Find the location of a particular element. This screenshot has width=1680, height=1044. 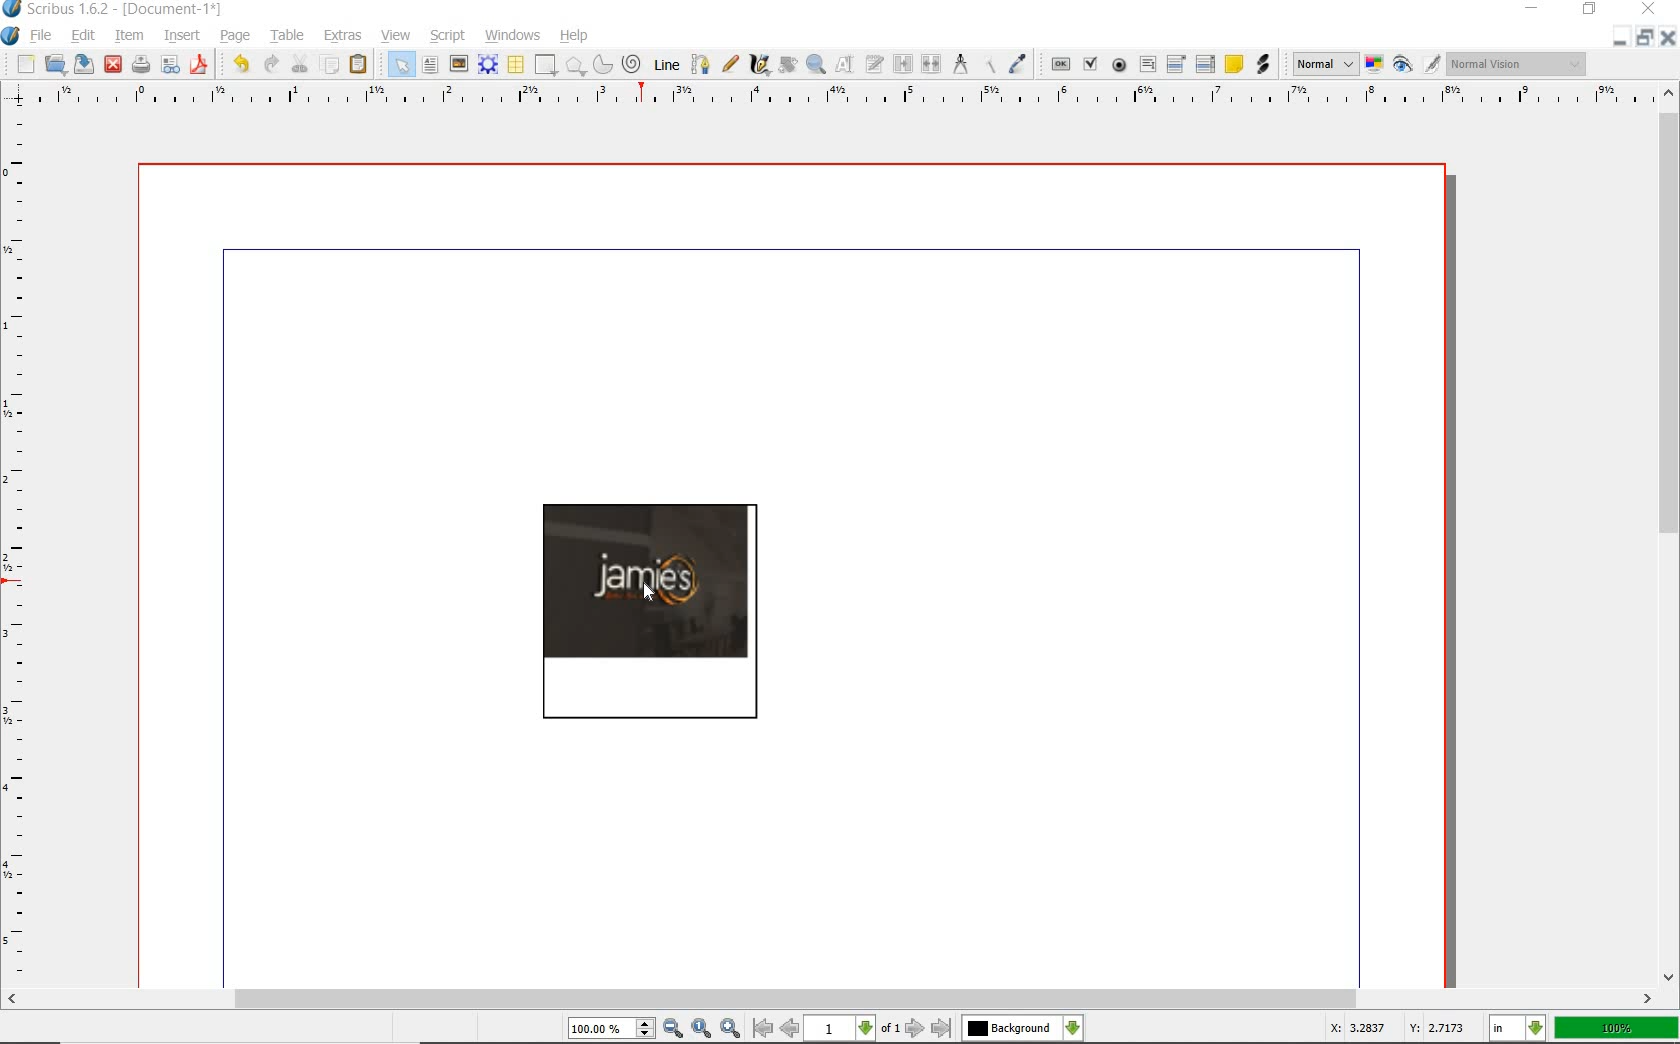

SPIRAL is located at coordinates (632, 63).